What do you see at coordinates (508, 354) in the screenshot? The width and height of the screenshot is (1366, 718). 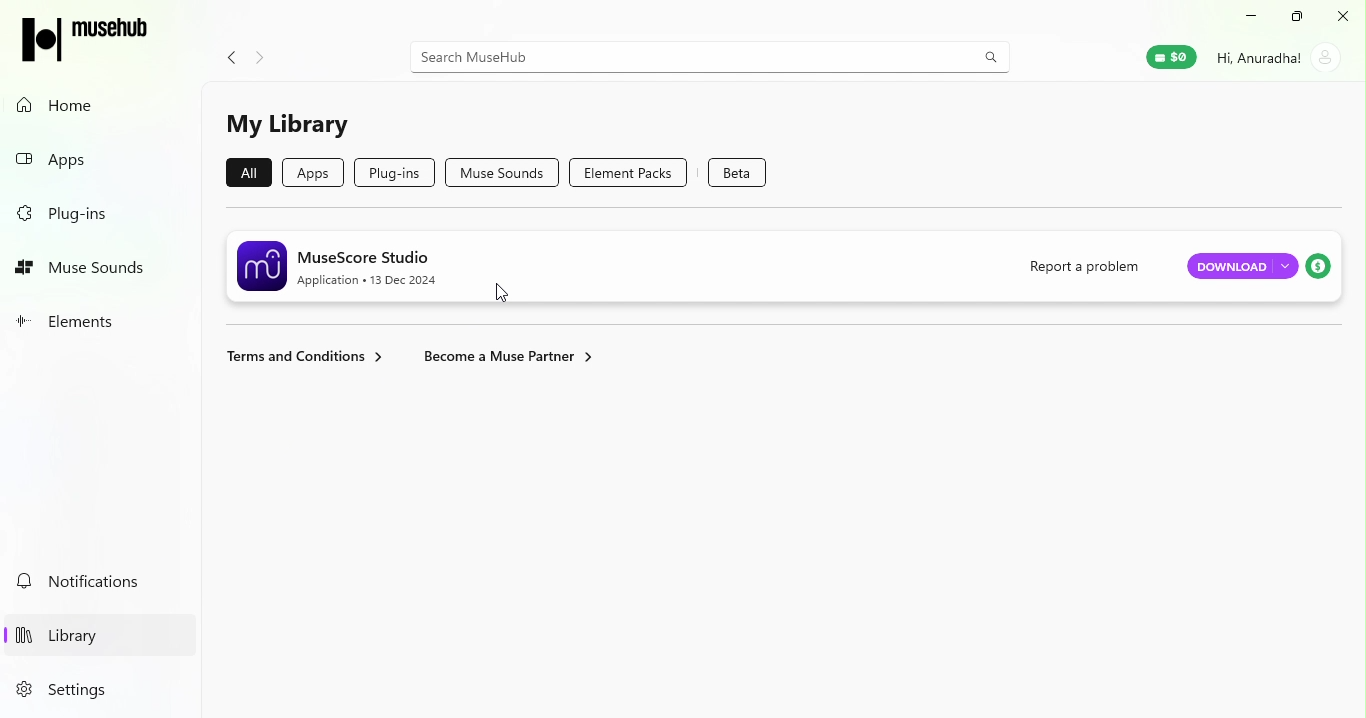 I see `Become a member` at bounding box center [508, 354].